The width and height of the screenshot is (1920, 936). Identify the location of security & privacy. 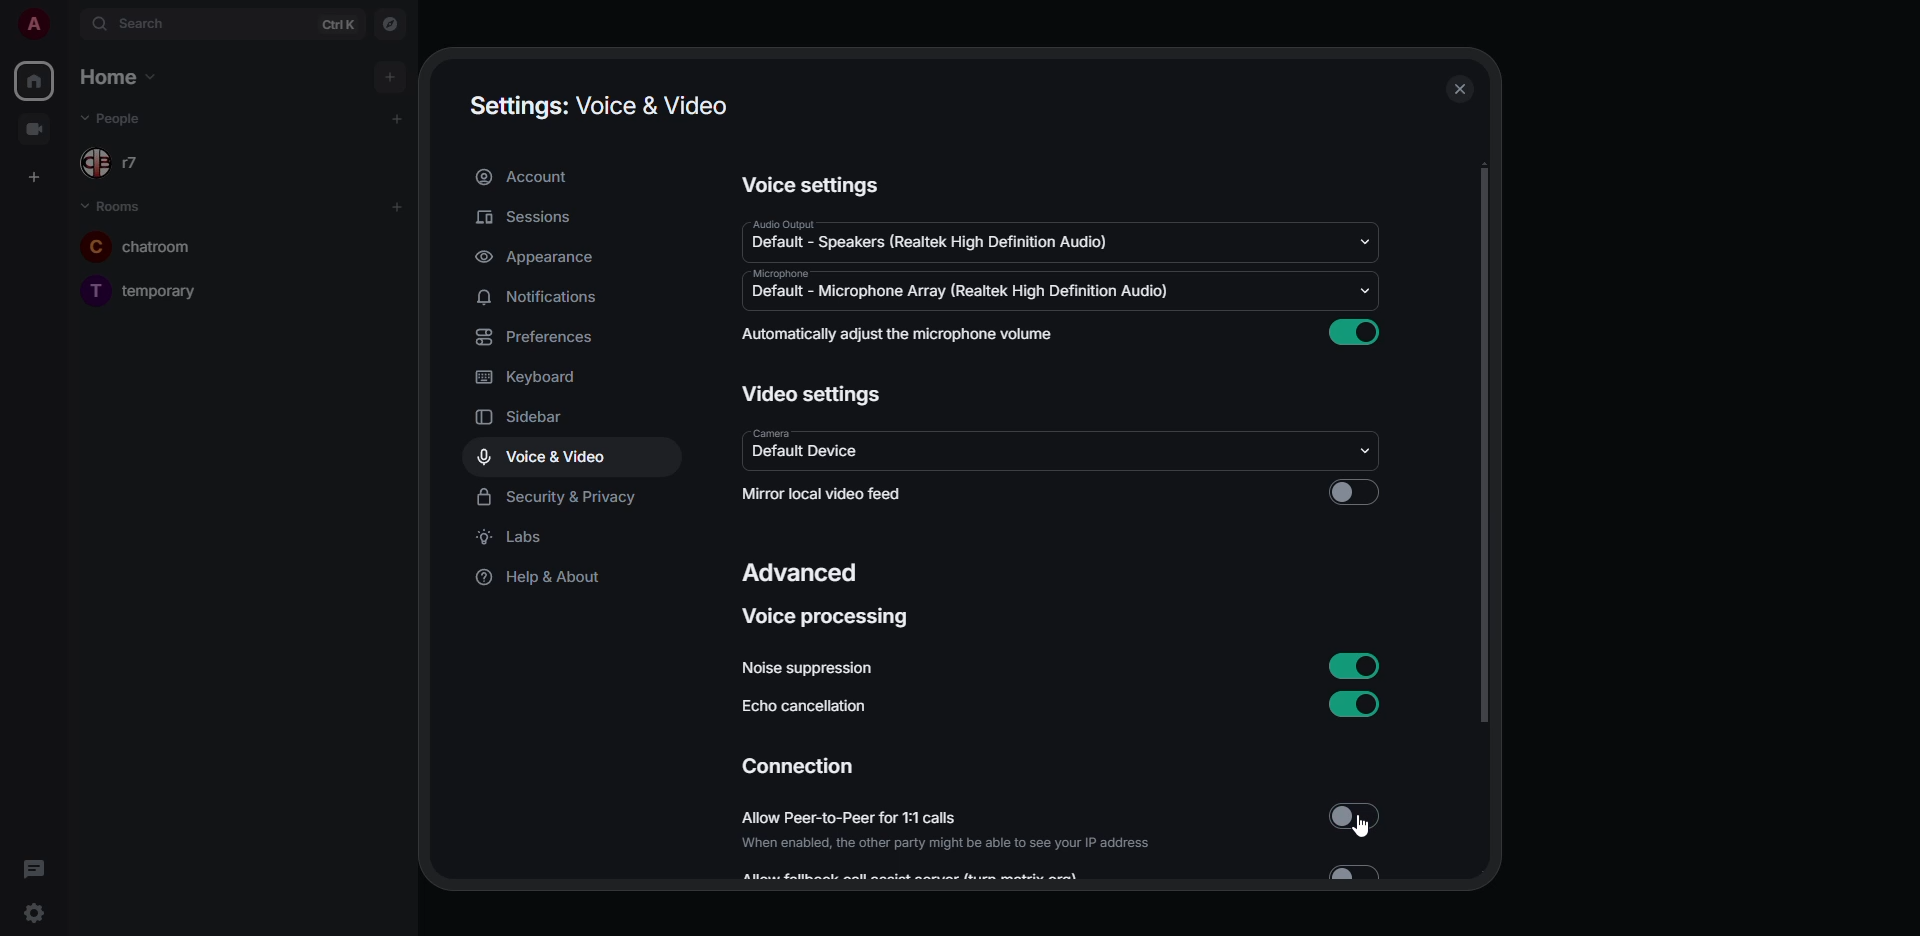
(561, 495).